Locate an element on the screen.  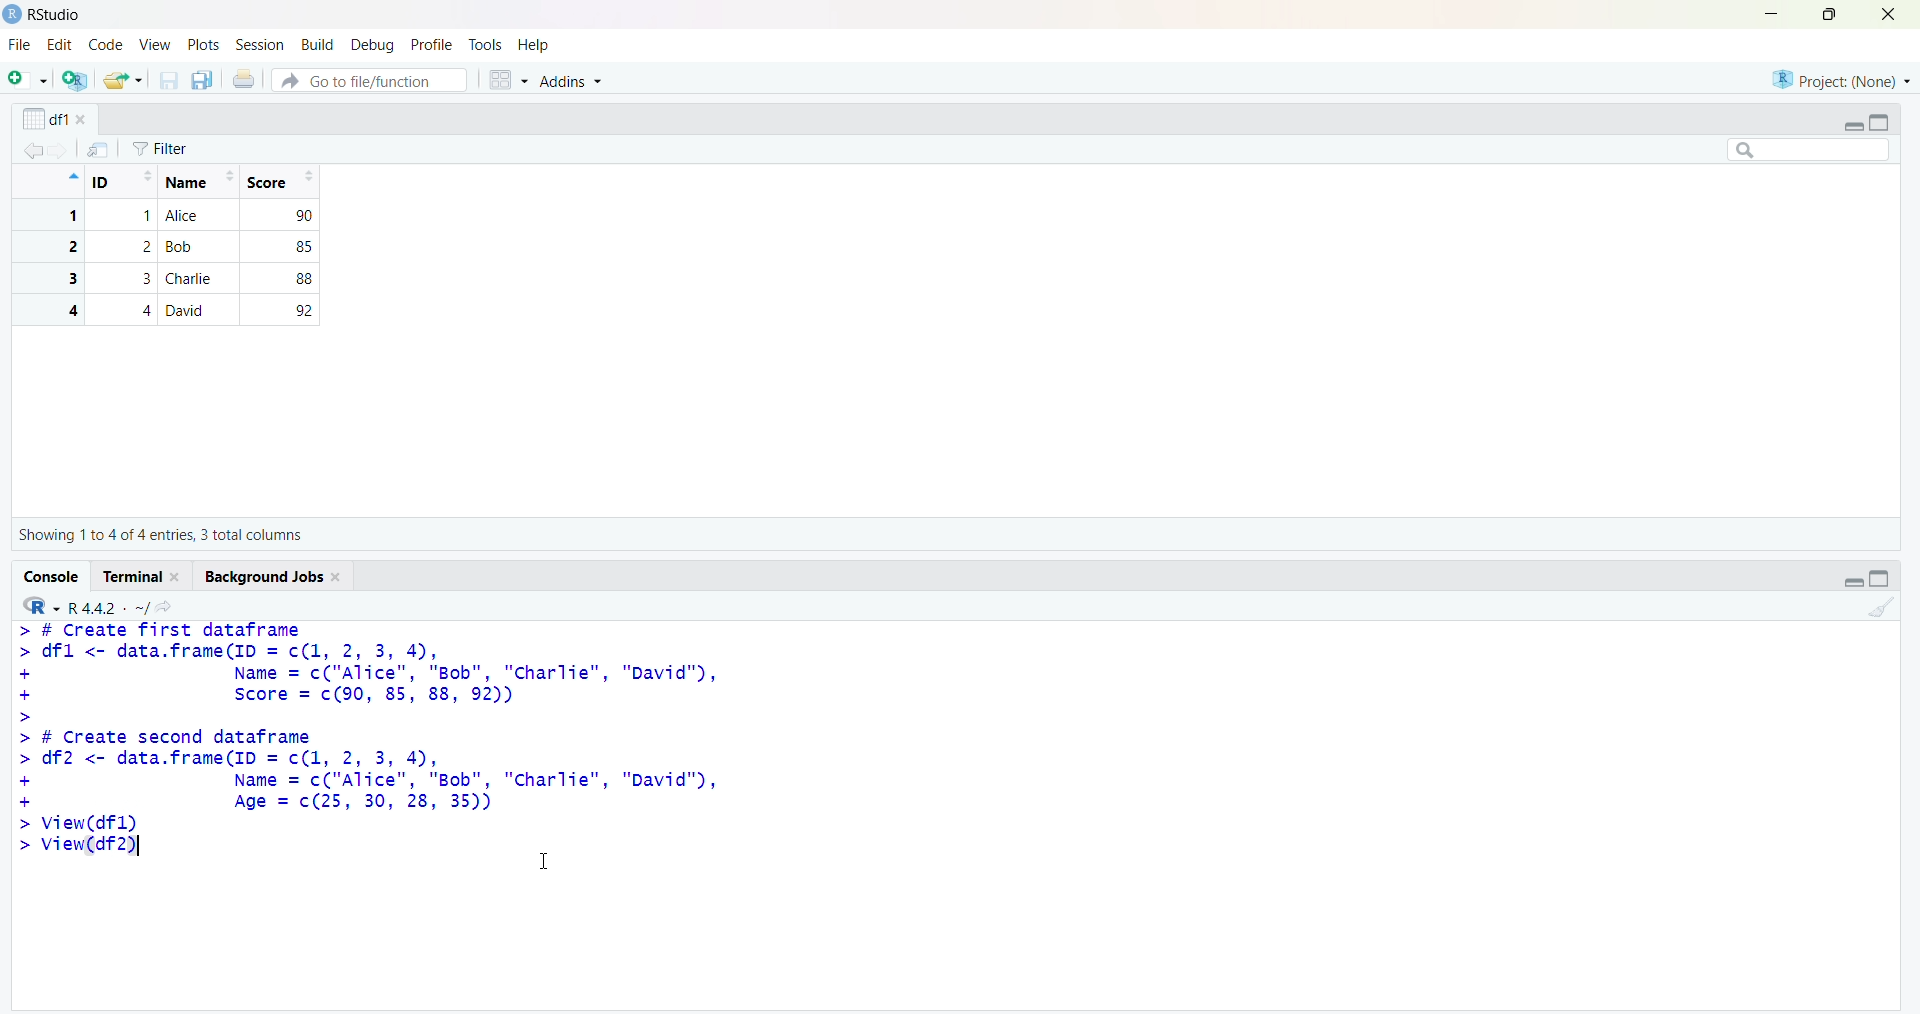
> # Create first dataframe> dfl <- data.frame(ID = c(1, 2, 3, 4),+ Name = c("Alice", "Bob", "charlie", "David"),+ Score = c(90, 85, 88, 92))>> # Create second dataframe> df2 <- data.frame(ID = c(1, 2, 3, 4),+ Name = c("Alice", "Bob", "Charlie", "David"),+ Age = c(25, 30, 28, 35))> View(dfl) > View(df2) is located at coordinates (370, 739).